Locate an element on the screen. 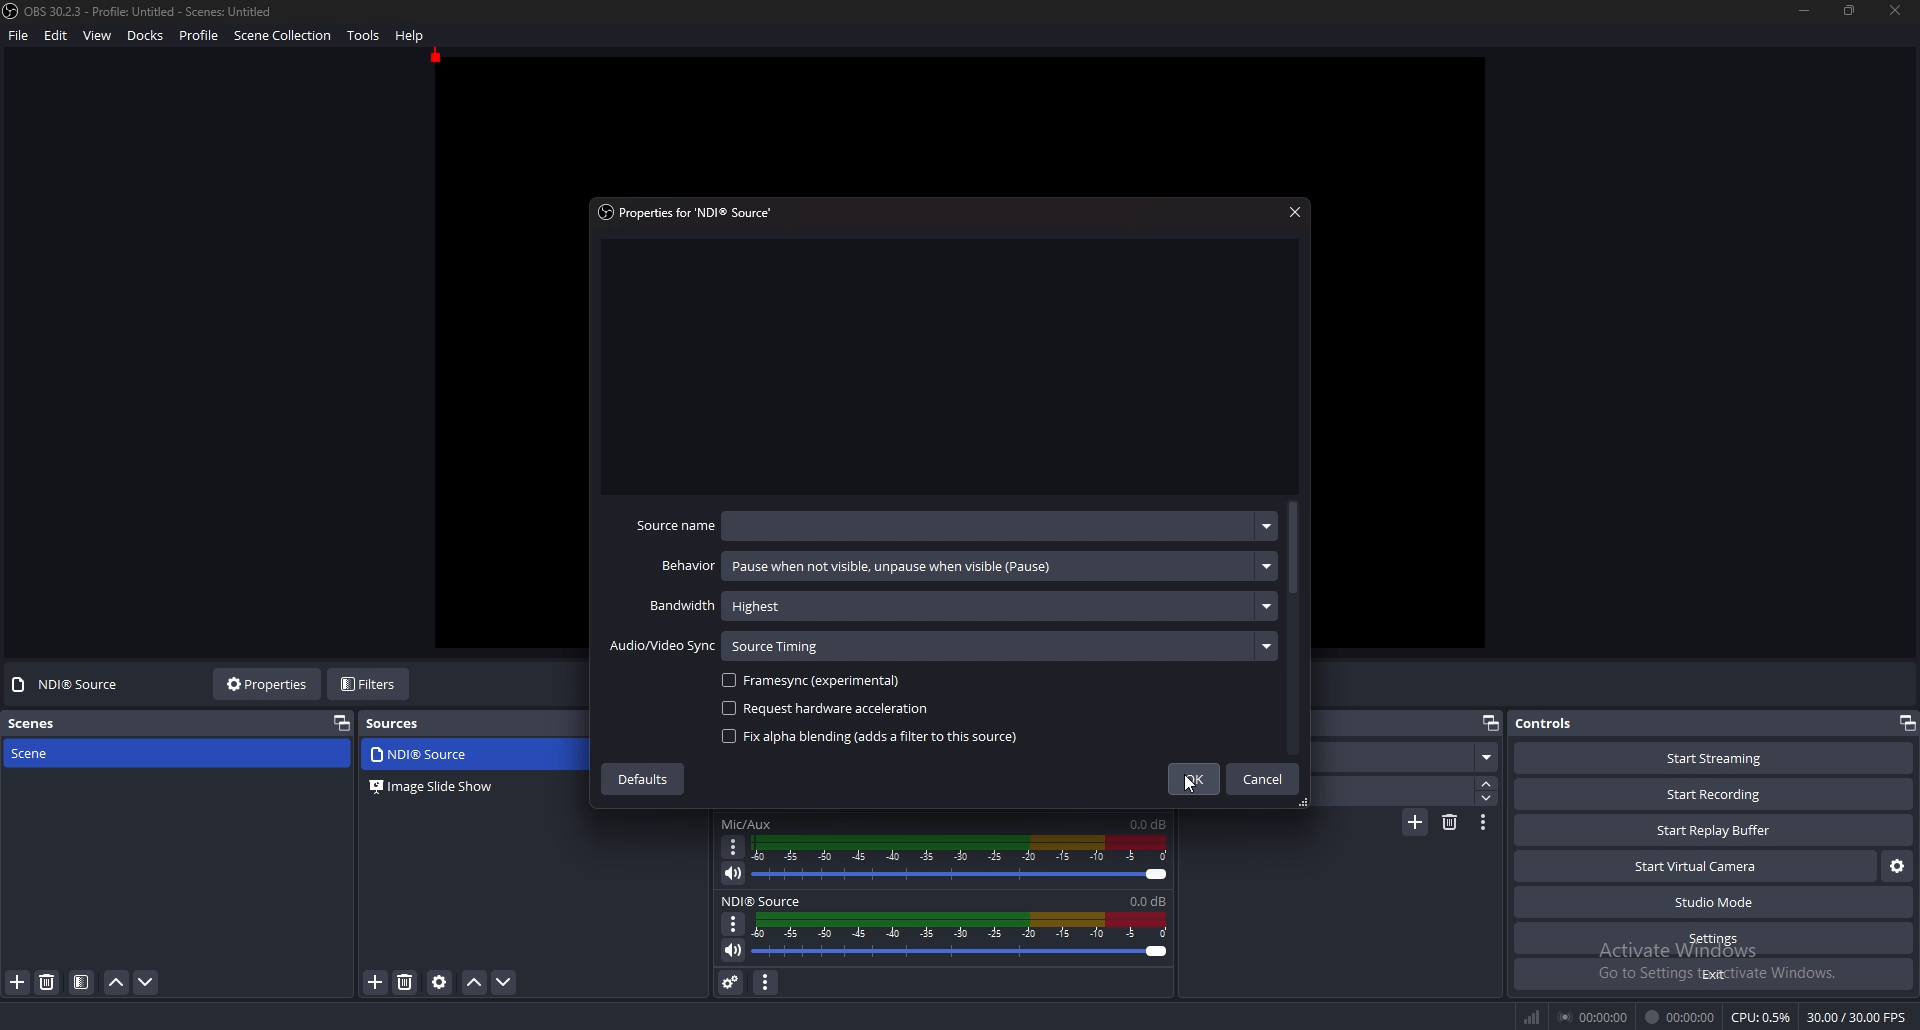 This screenshot has height=1030, width=1920. recording duration is located at coordinates (1680, 1017).